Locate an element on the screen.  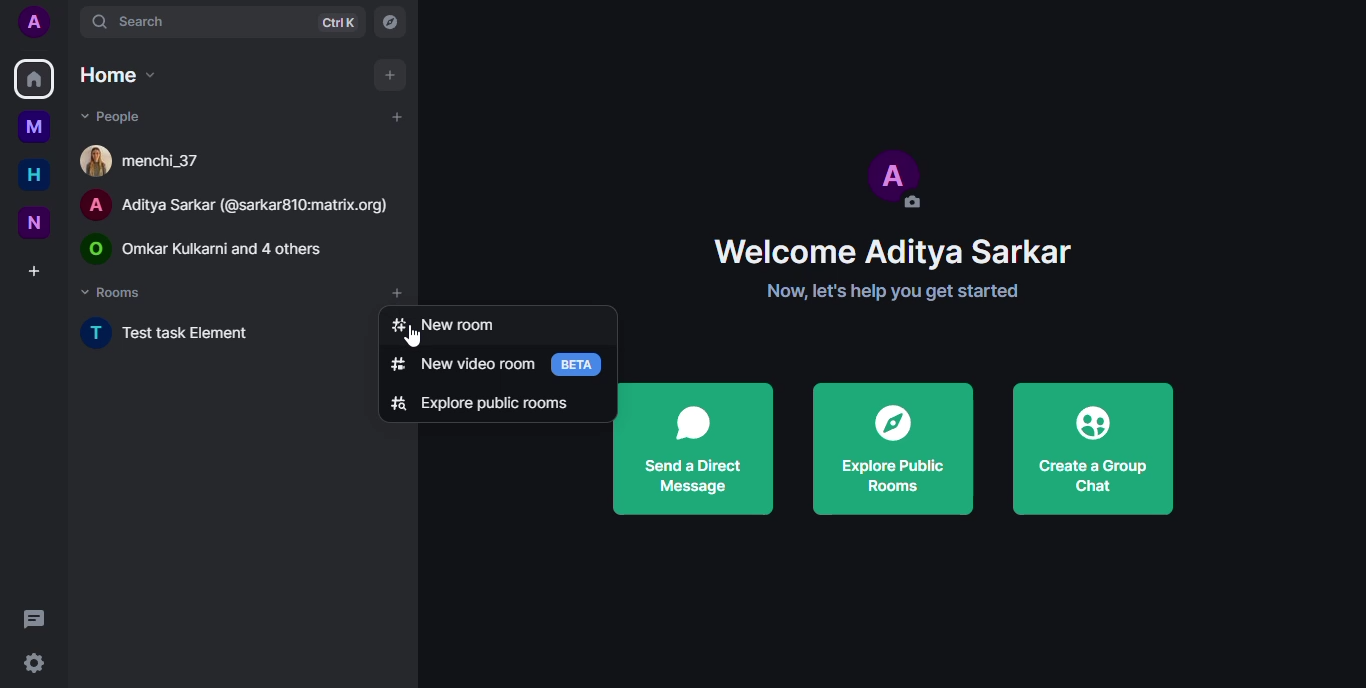
send a direct message is located at coordinates (694, 450).